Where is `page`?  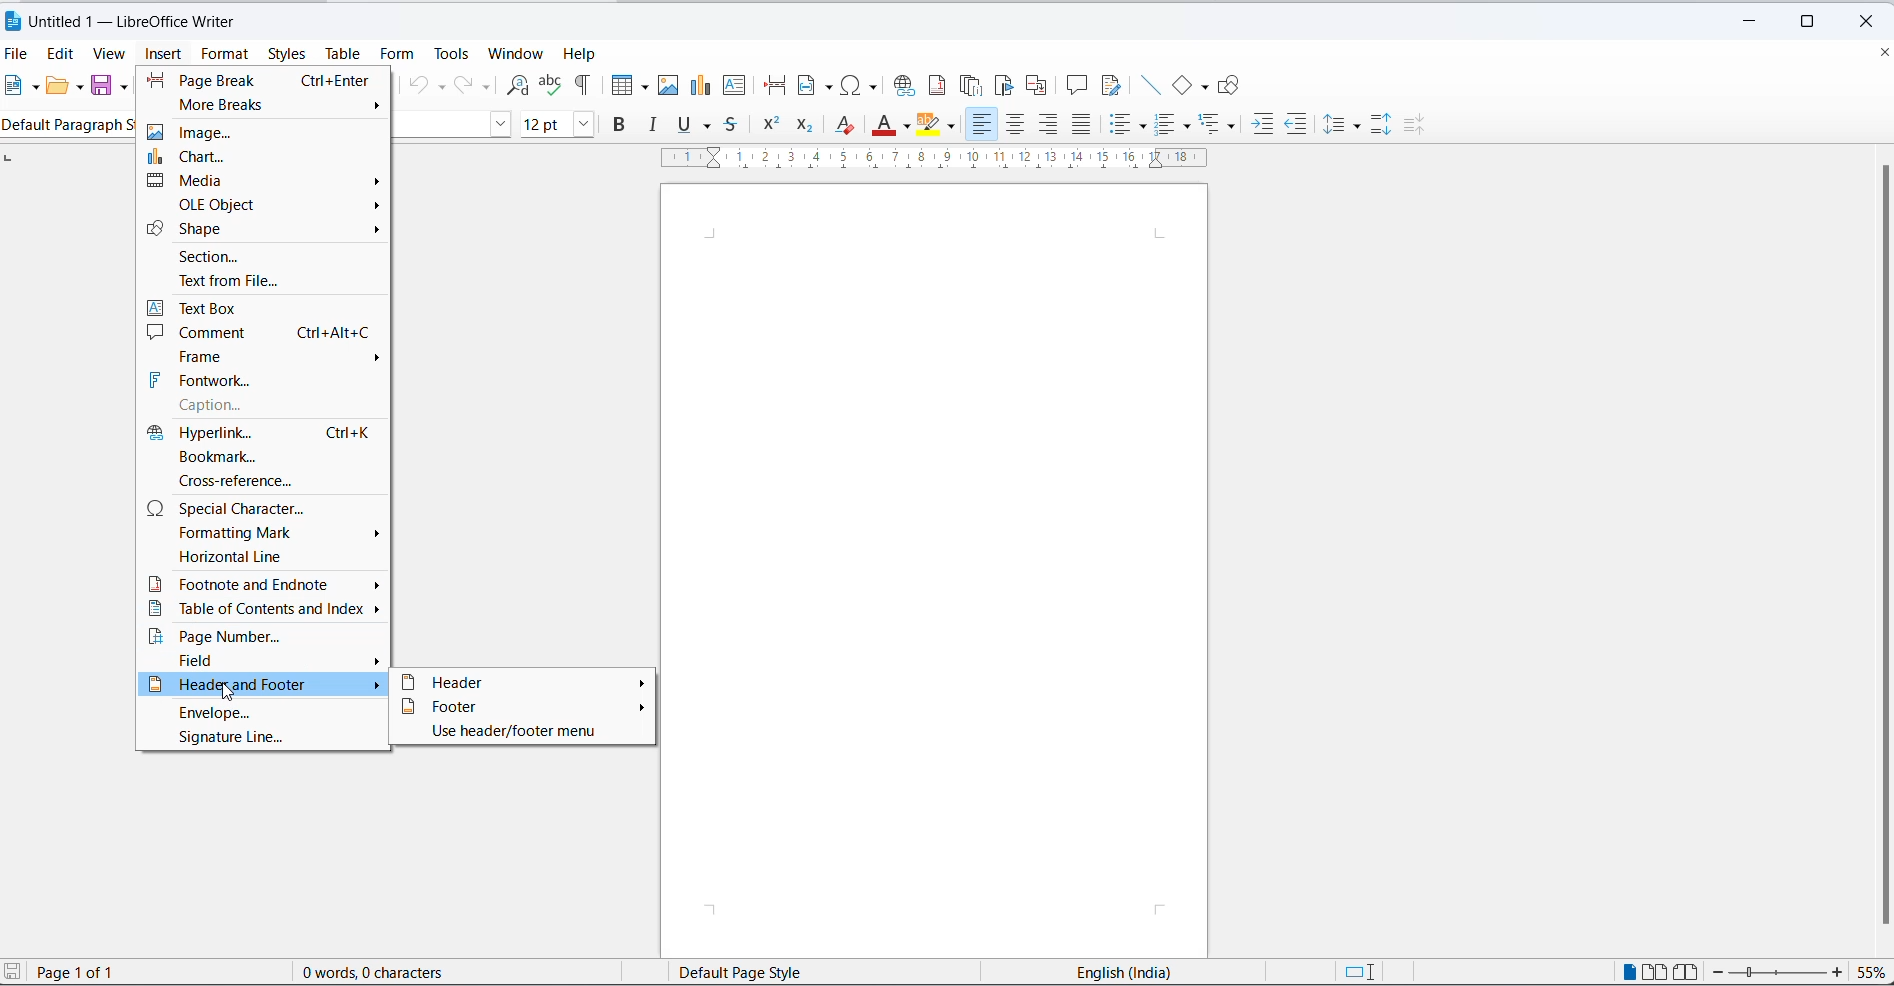
page is located at coordinates (933, 566).